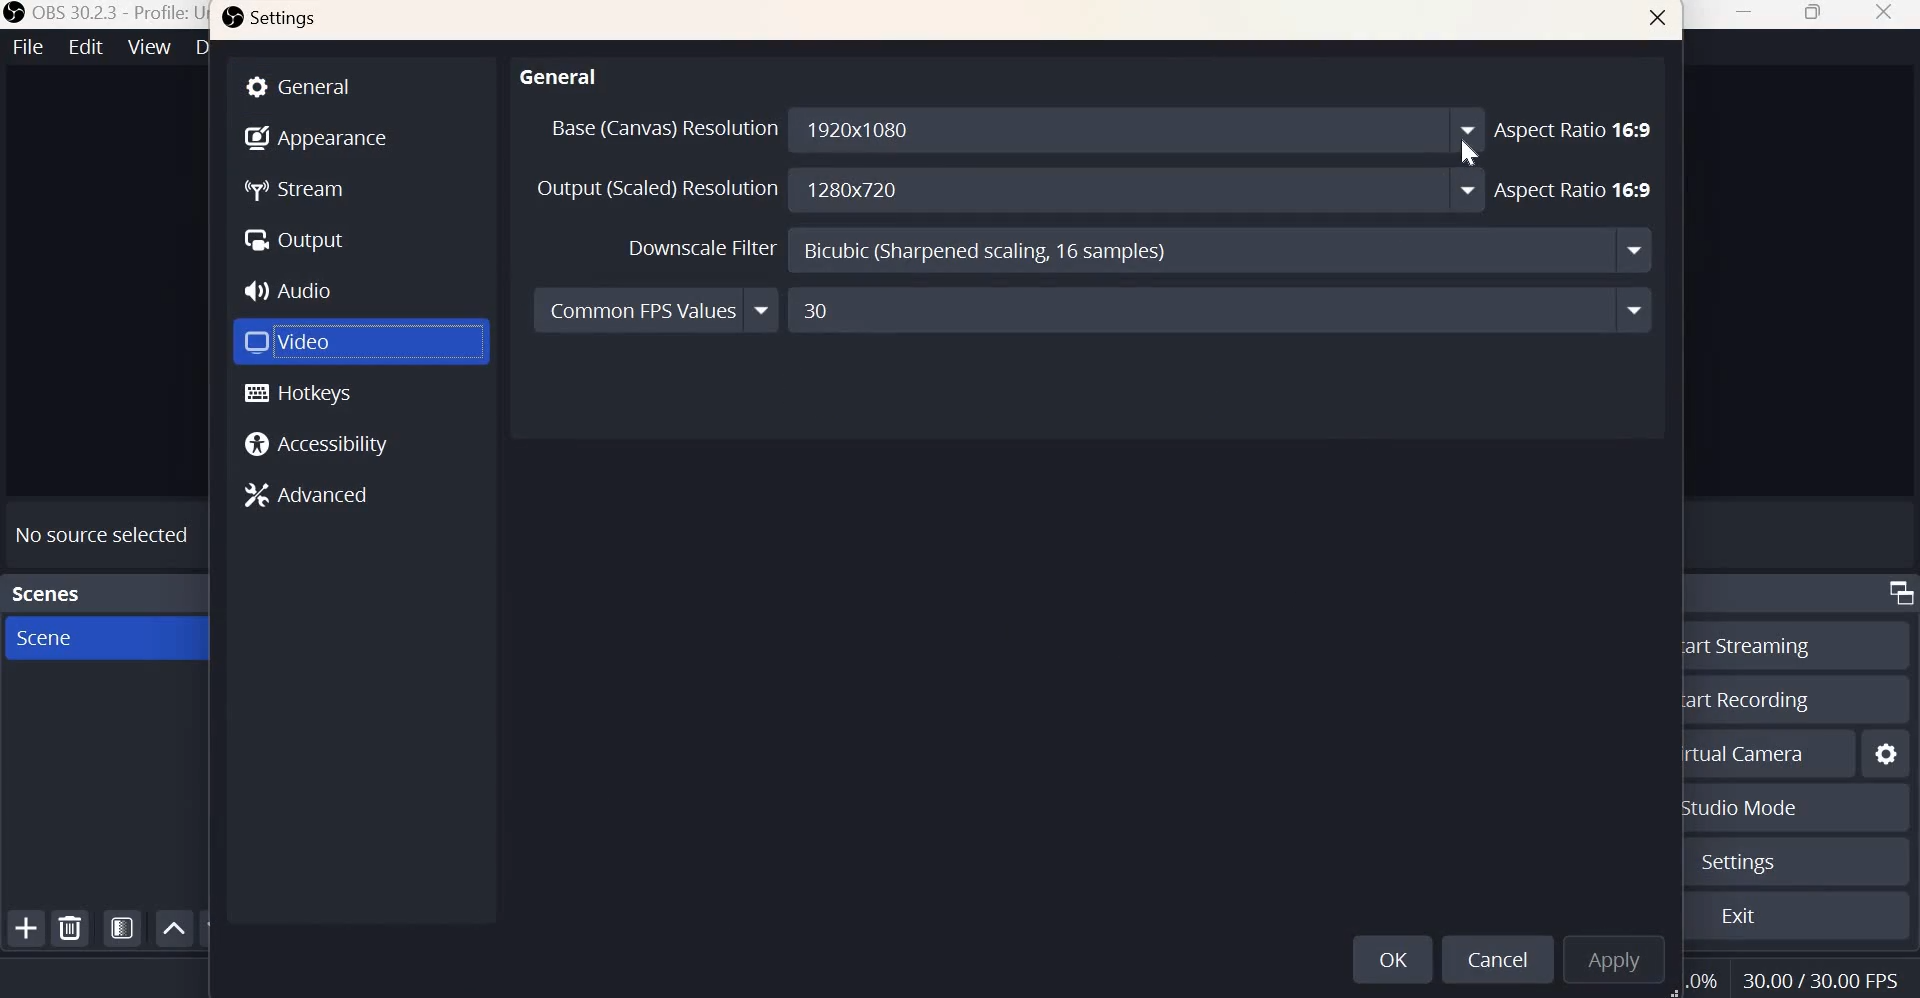 The image size is (1920, 998). Describe the element at coordinates (122, 927) in the screenshot. I see `Open scene filters` at that location.